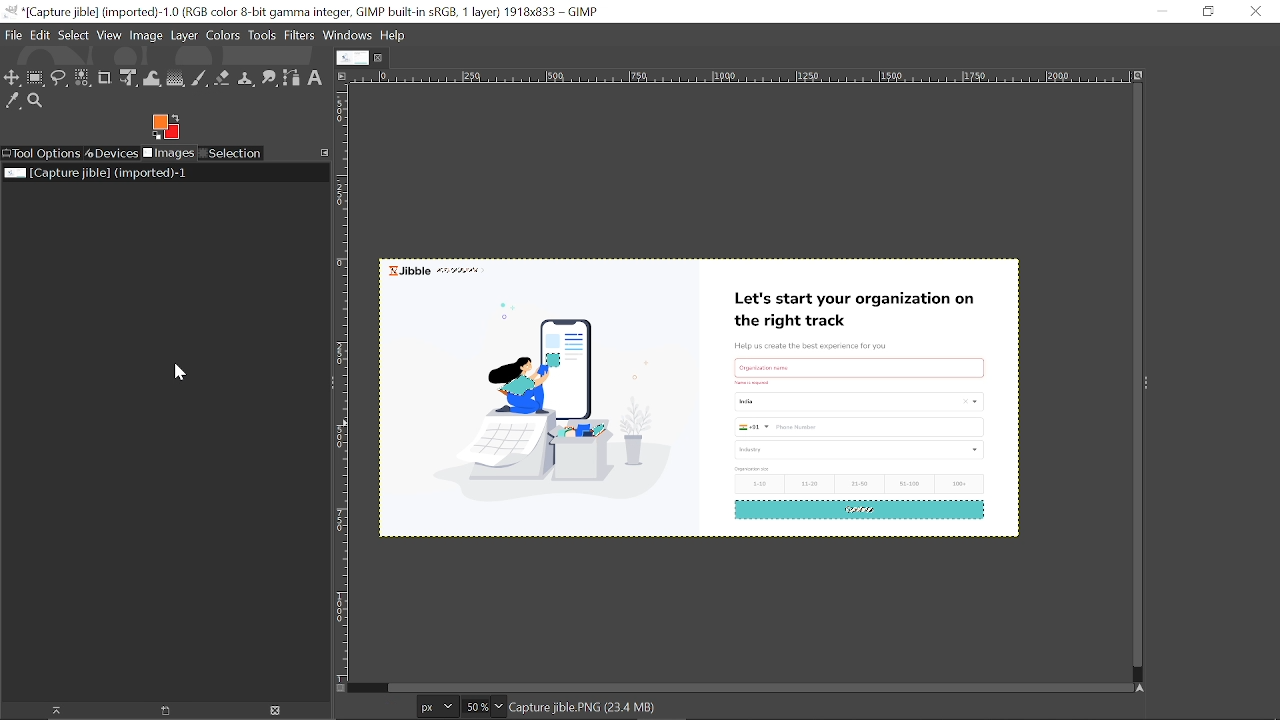  I want to click on Image, so click(147, 36).